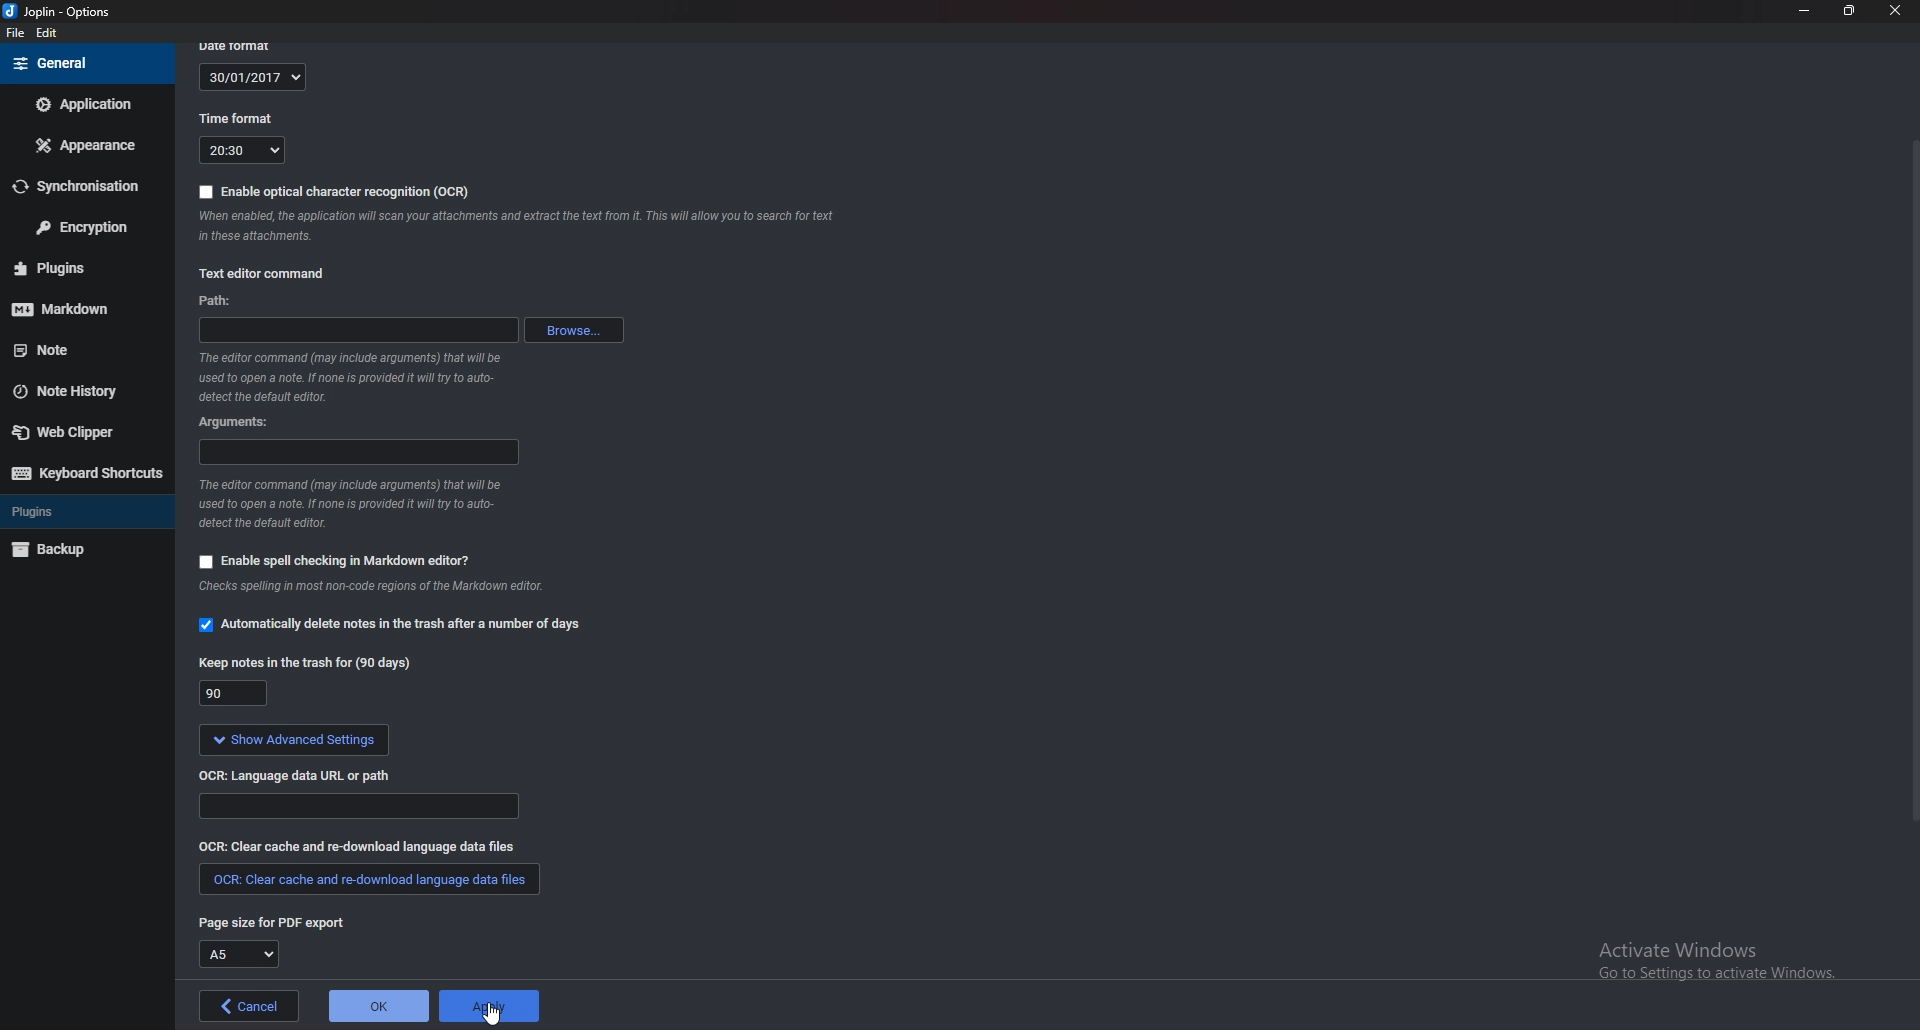 The height and width of the screenshot is (1030, 1920). What do you see at coordinates (230, 694) in the screenshot?
I see `90 days` at bounding box center [230, 694].